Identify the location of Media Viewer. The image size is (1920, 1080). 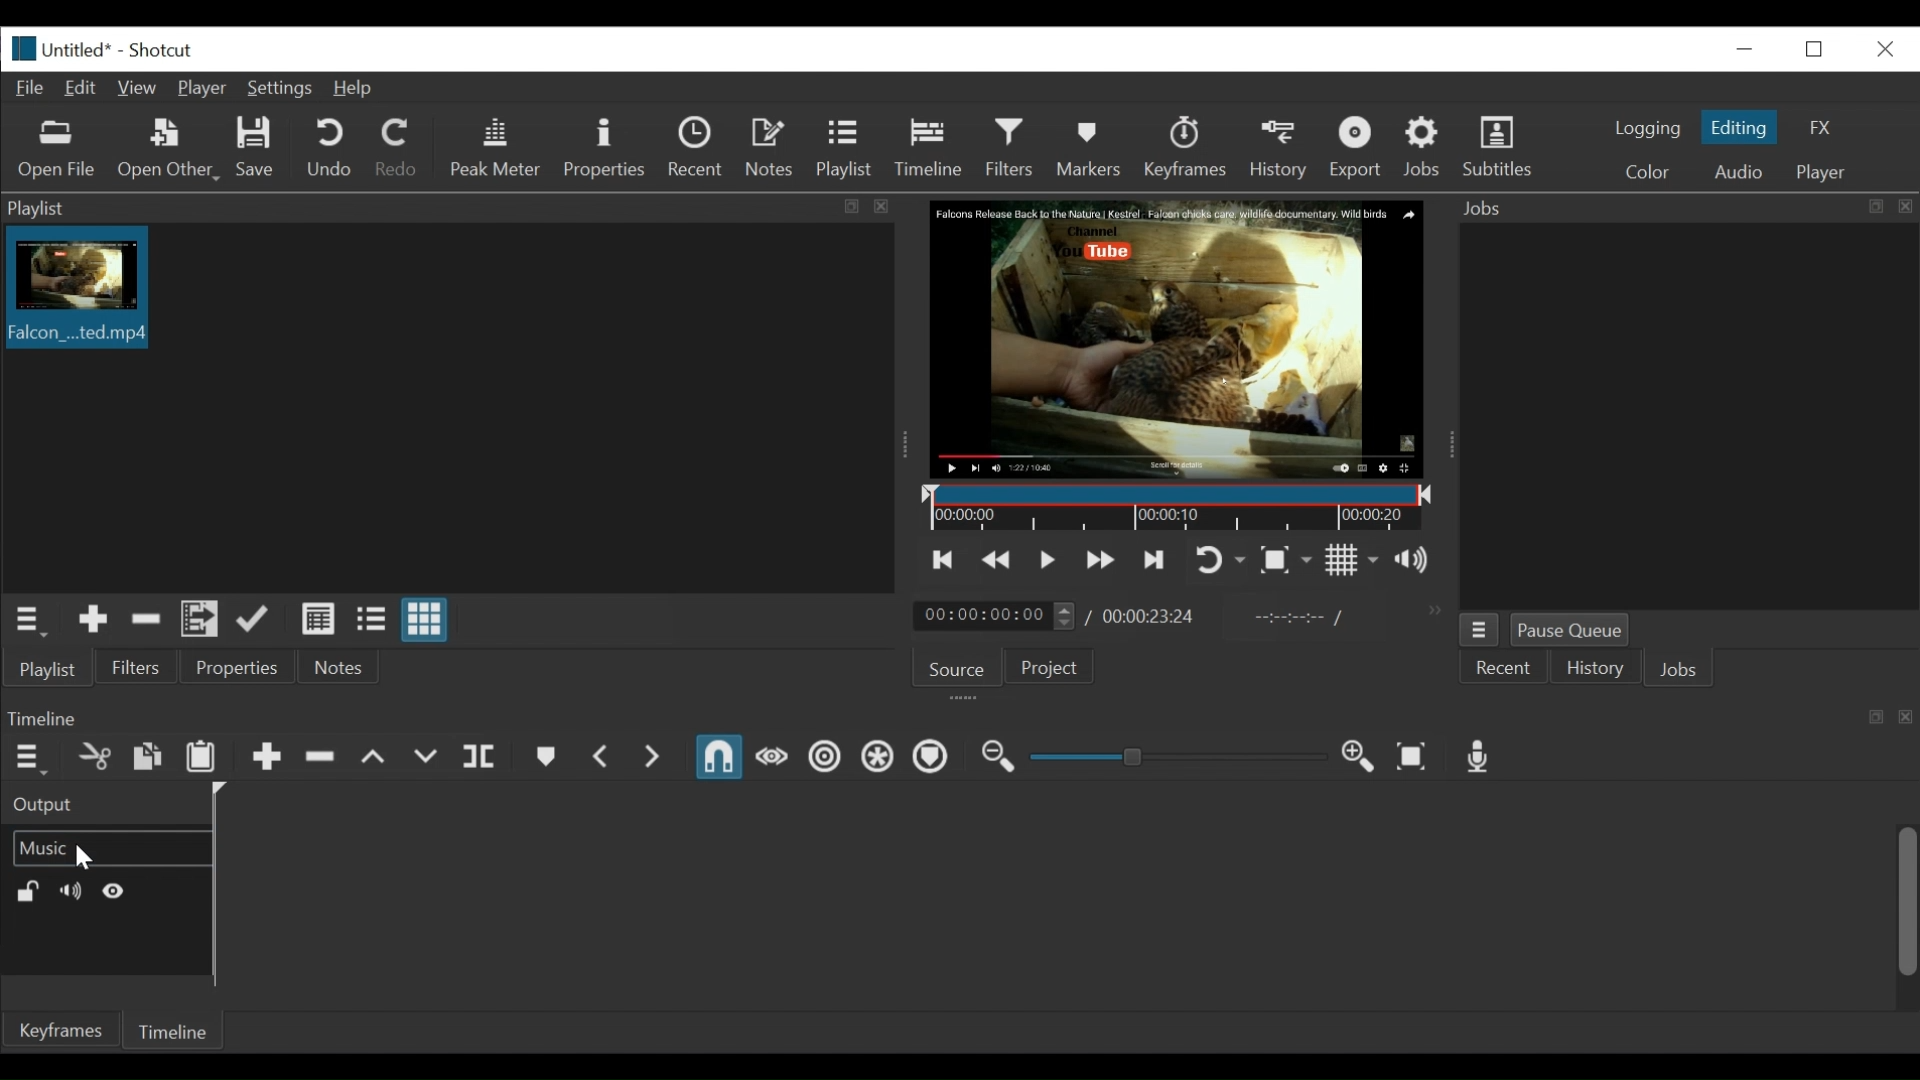
(1178, 341).